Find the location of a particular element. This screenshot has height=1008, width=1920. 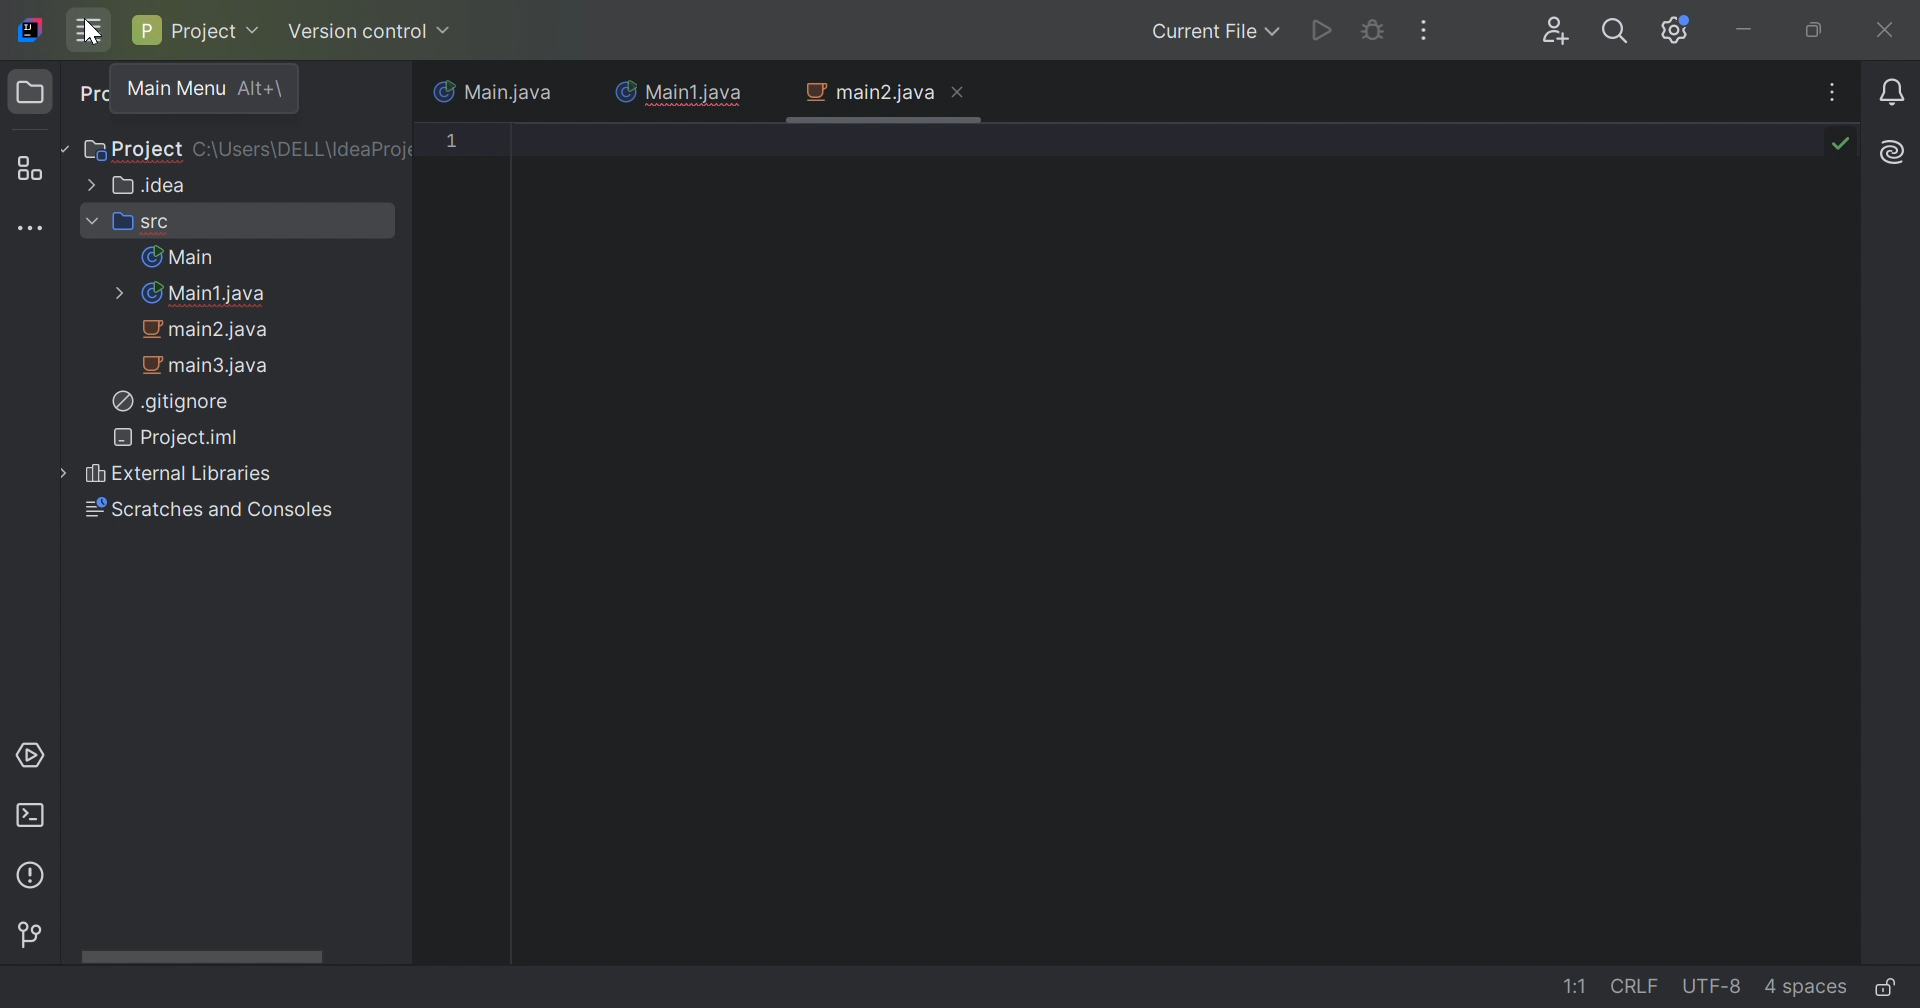

Restore down is located at coordinates (1815, 30).